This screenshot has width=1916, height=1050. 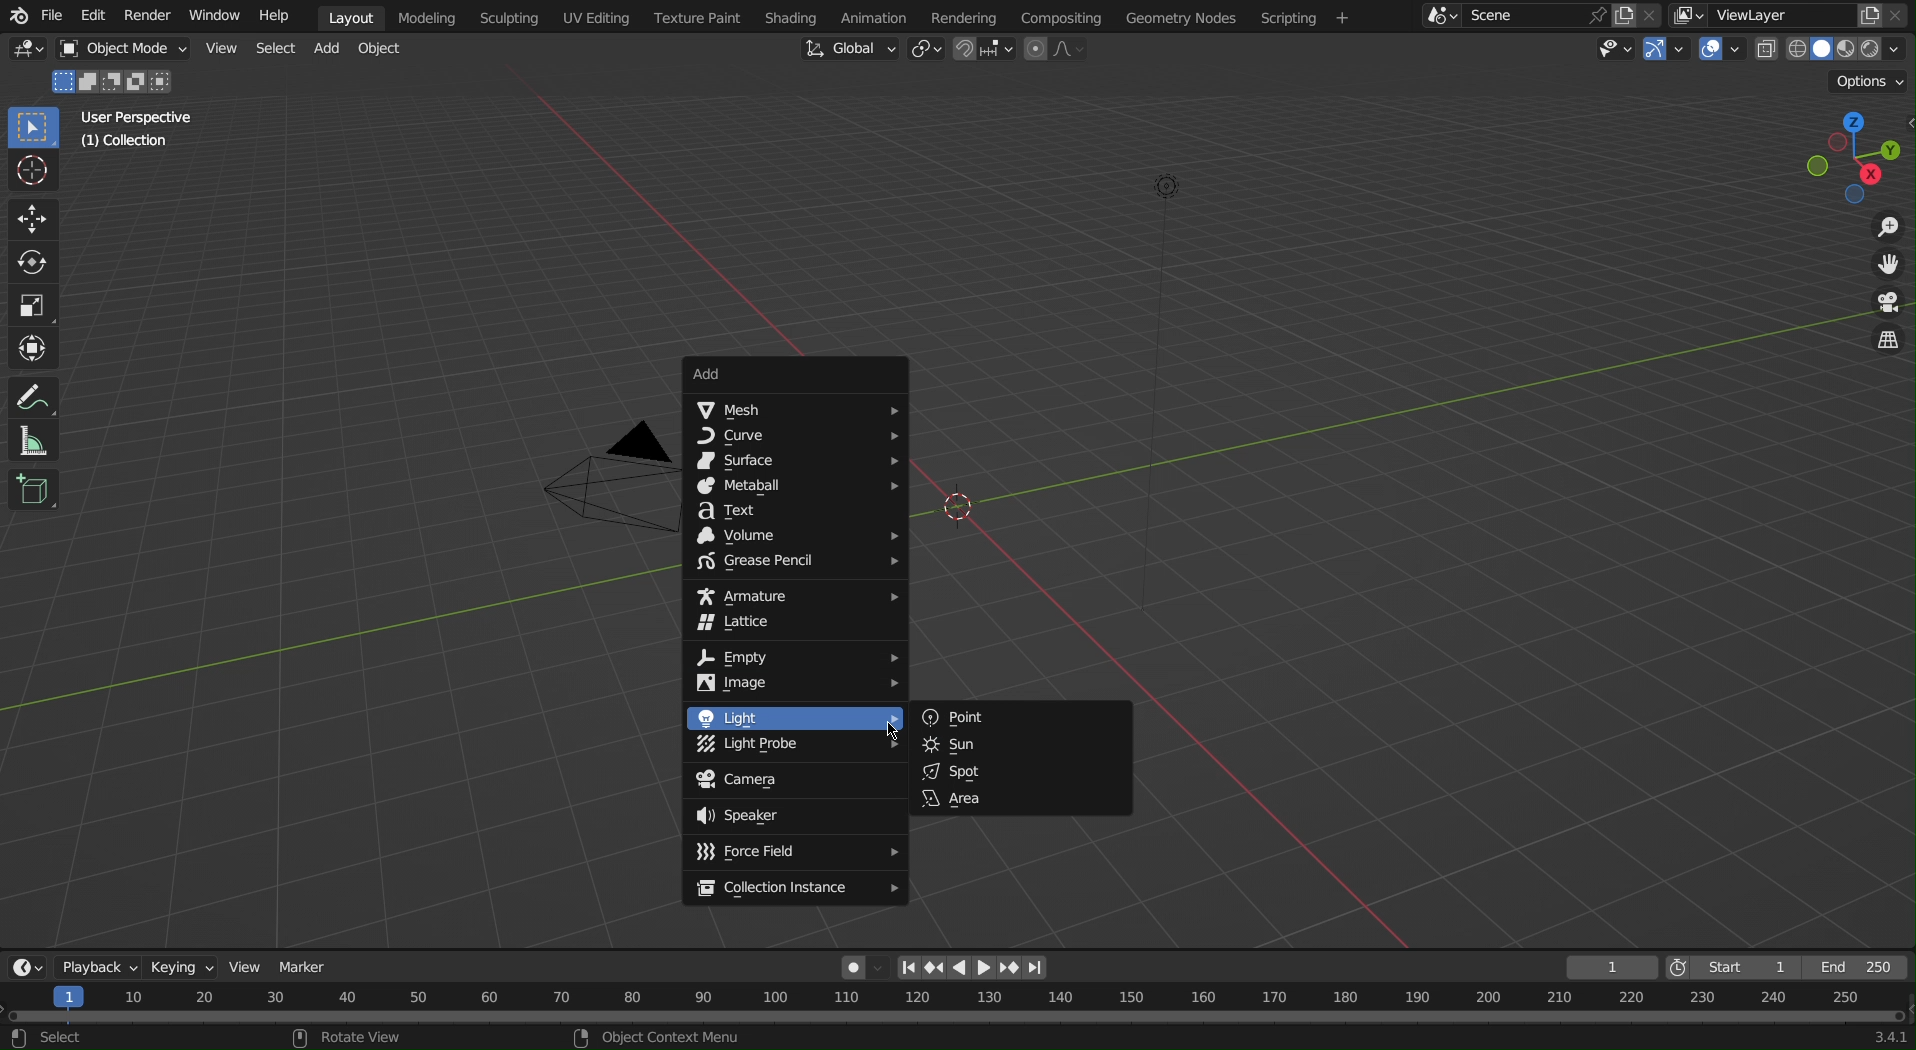 What do you see at coordinates (280, 17) in the screenshot?
I see `Help` at bounding box center [280, 17].